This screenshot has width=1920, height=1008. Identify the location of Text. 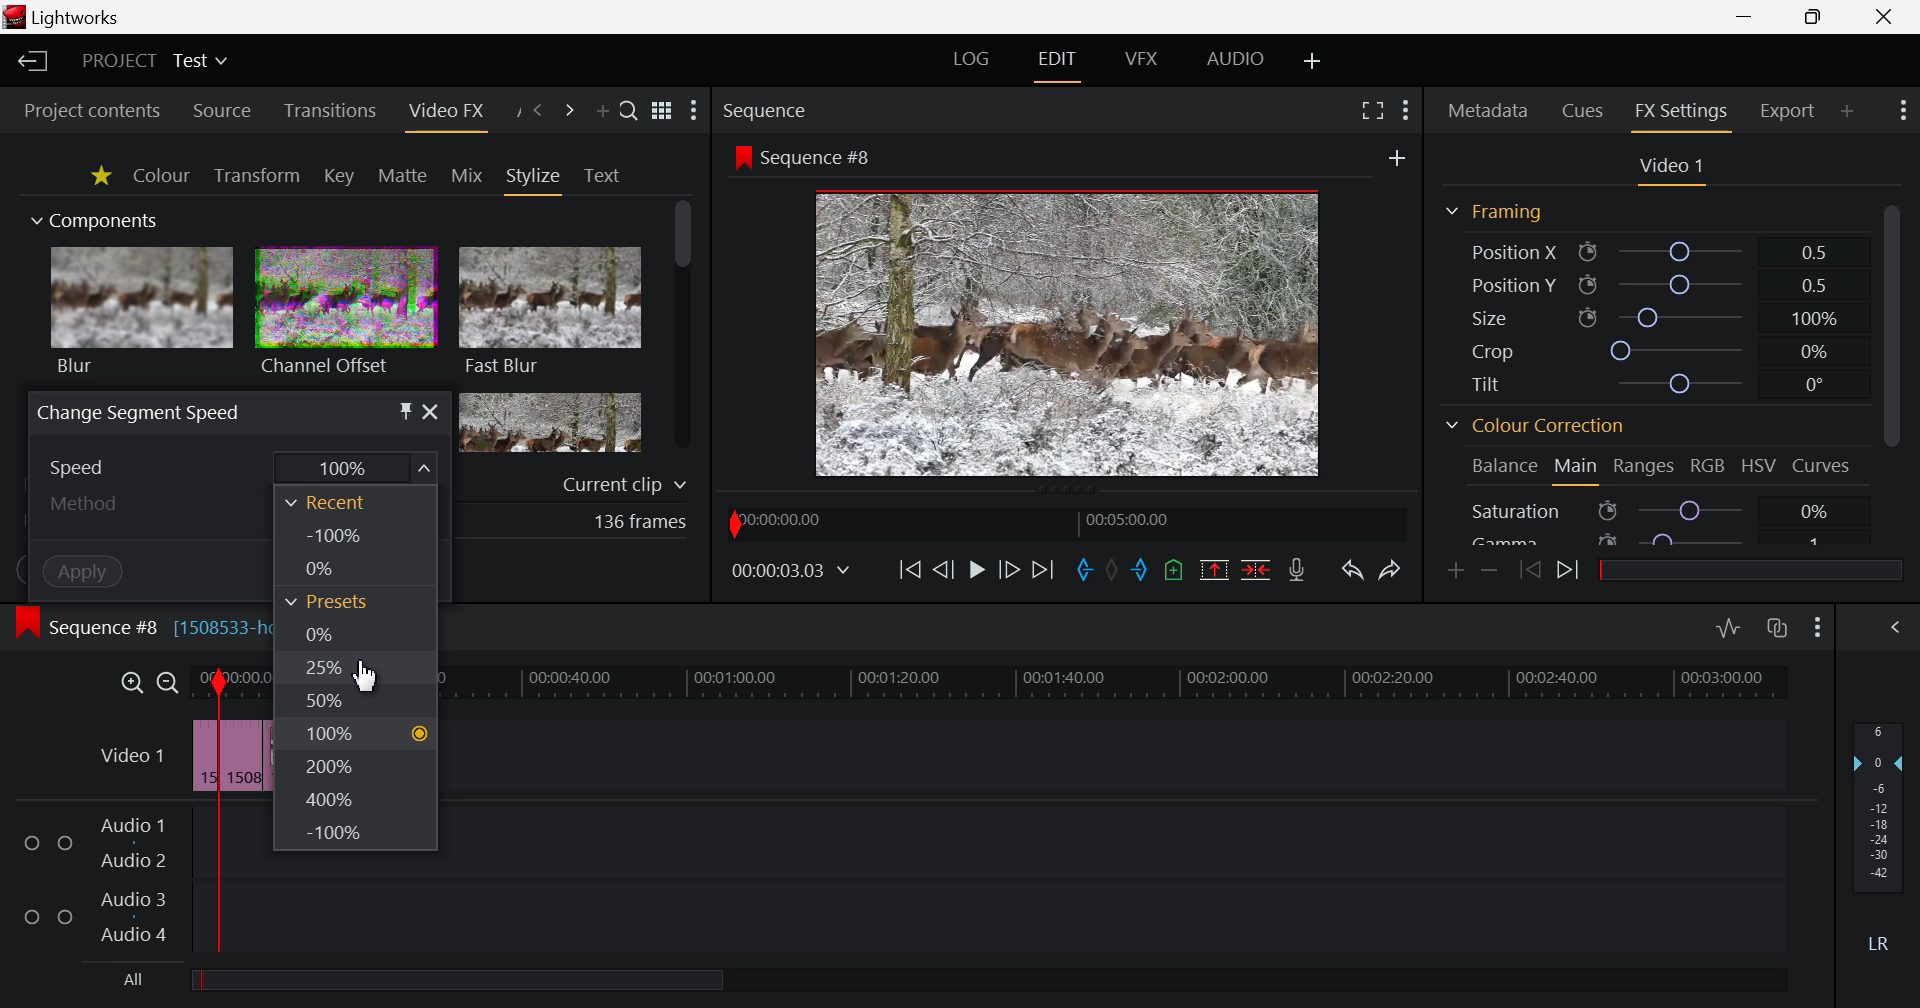
(602, 176).